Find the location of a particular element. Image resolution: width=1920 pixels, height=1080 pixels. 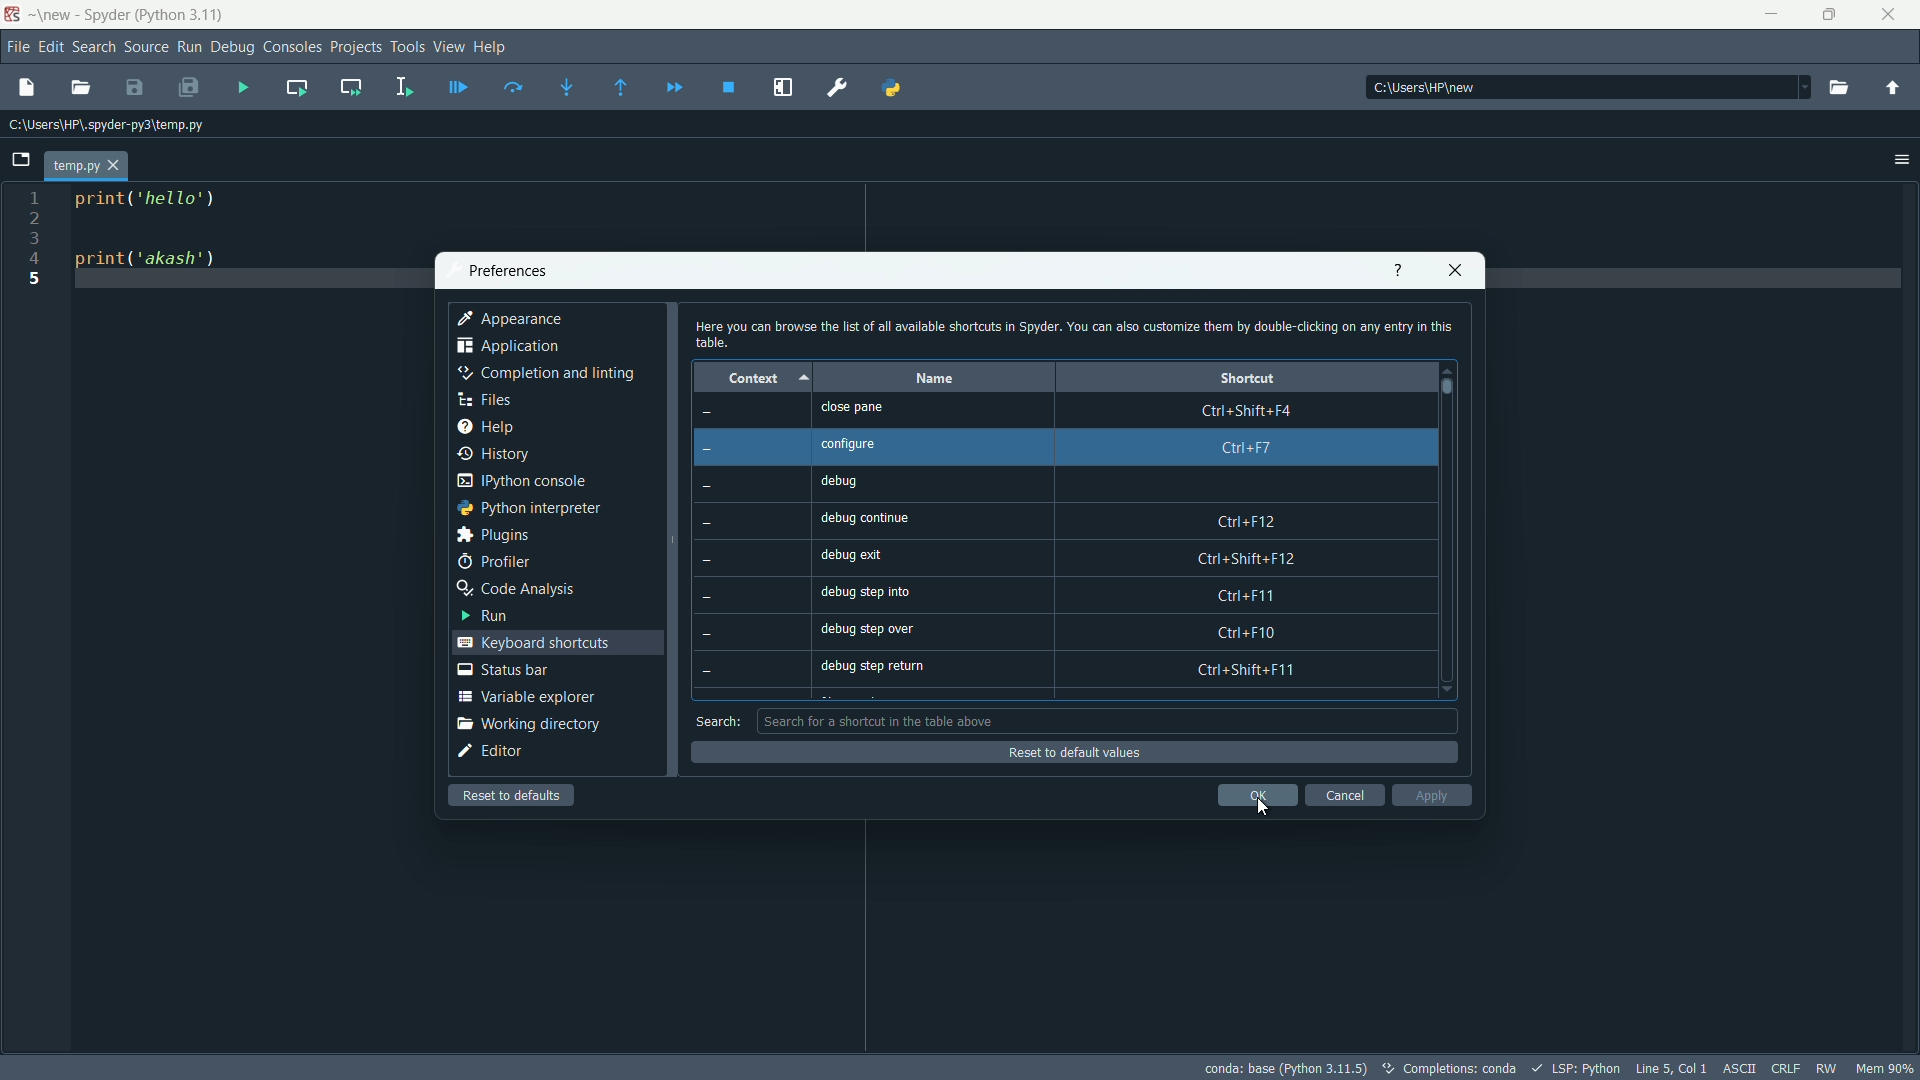

application is located at coordinates (507, 346).